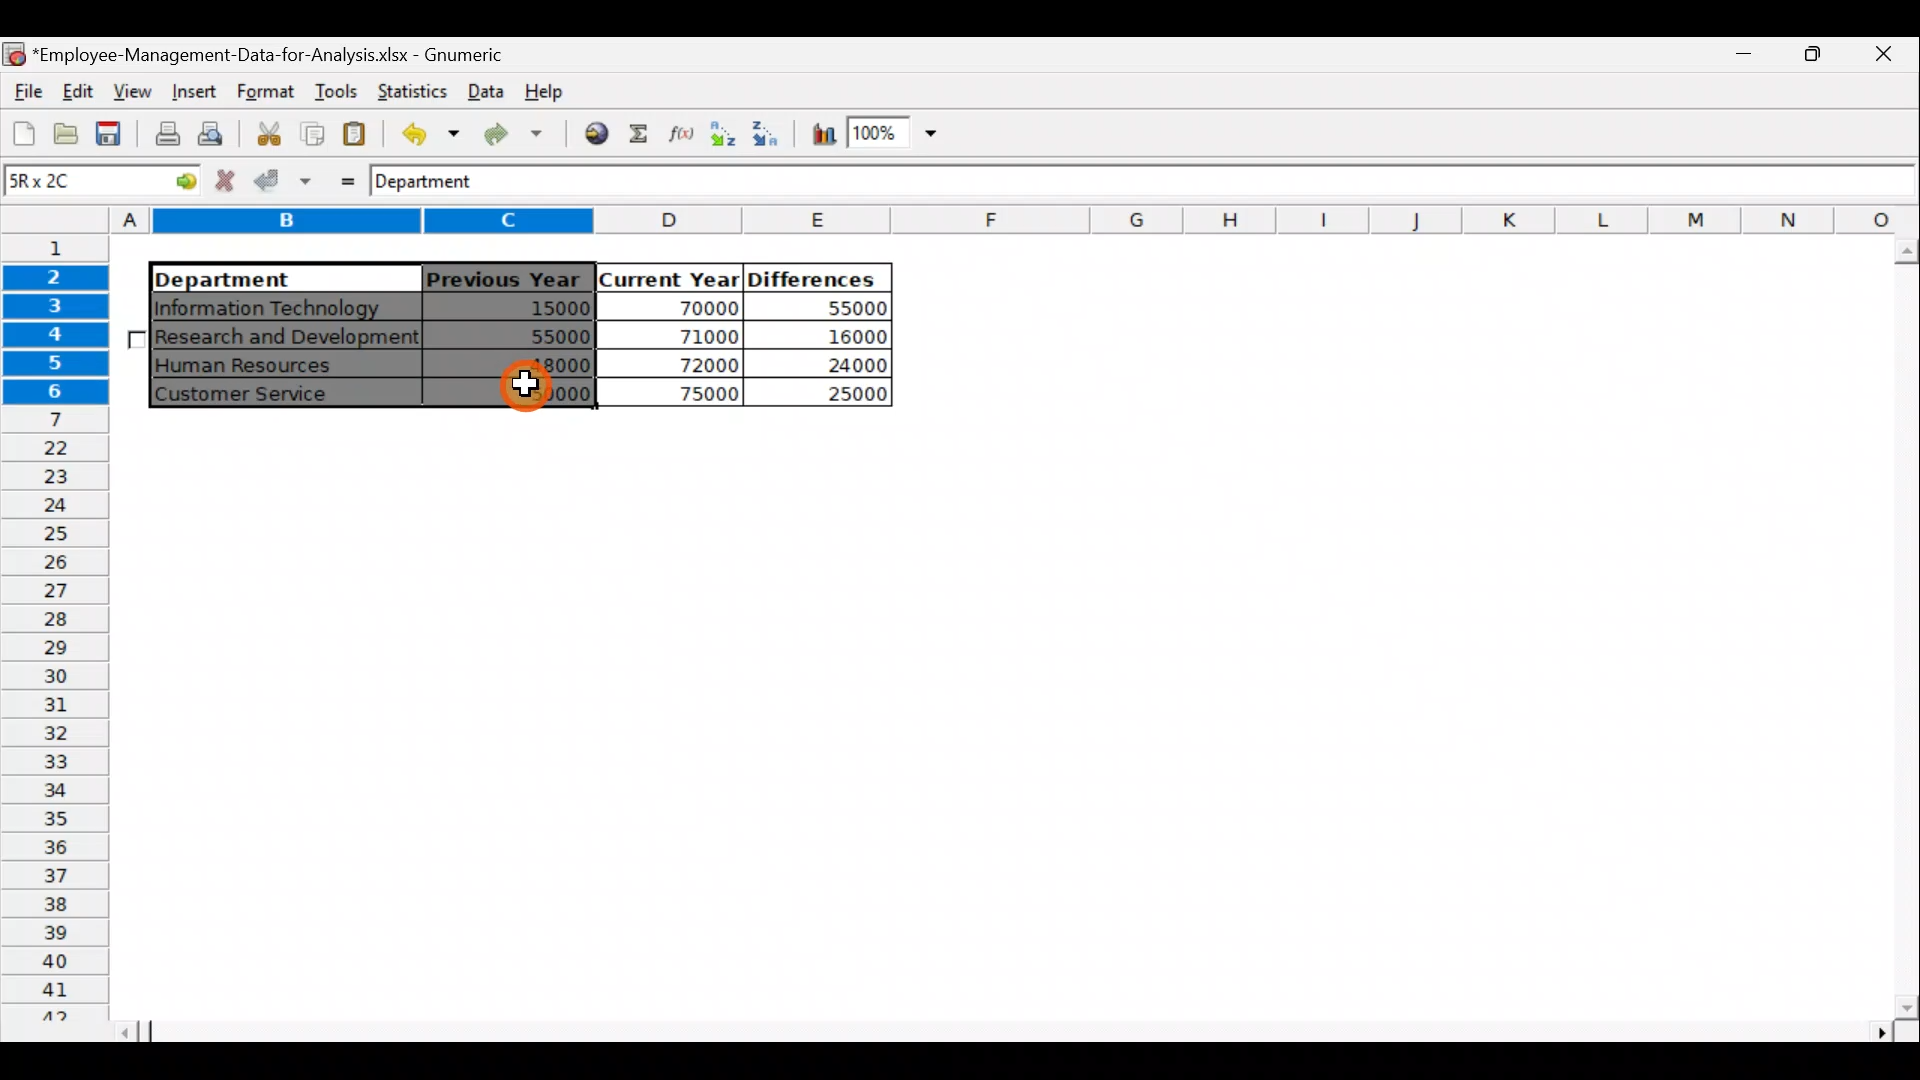 The width and height of the screenshot is (1920, 1080). Describe the element at coordinates (768, 134) in the screenshot. I see `Sort in descending order` at that location.